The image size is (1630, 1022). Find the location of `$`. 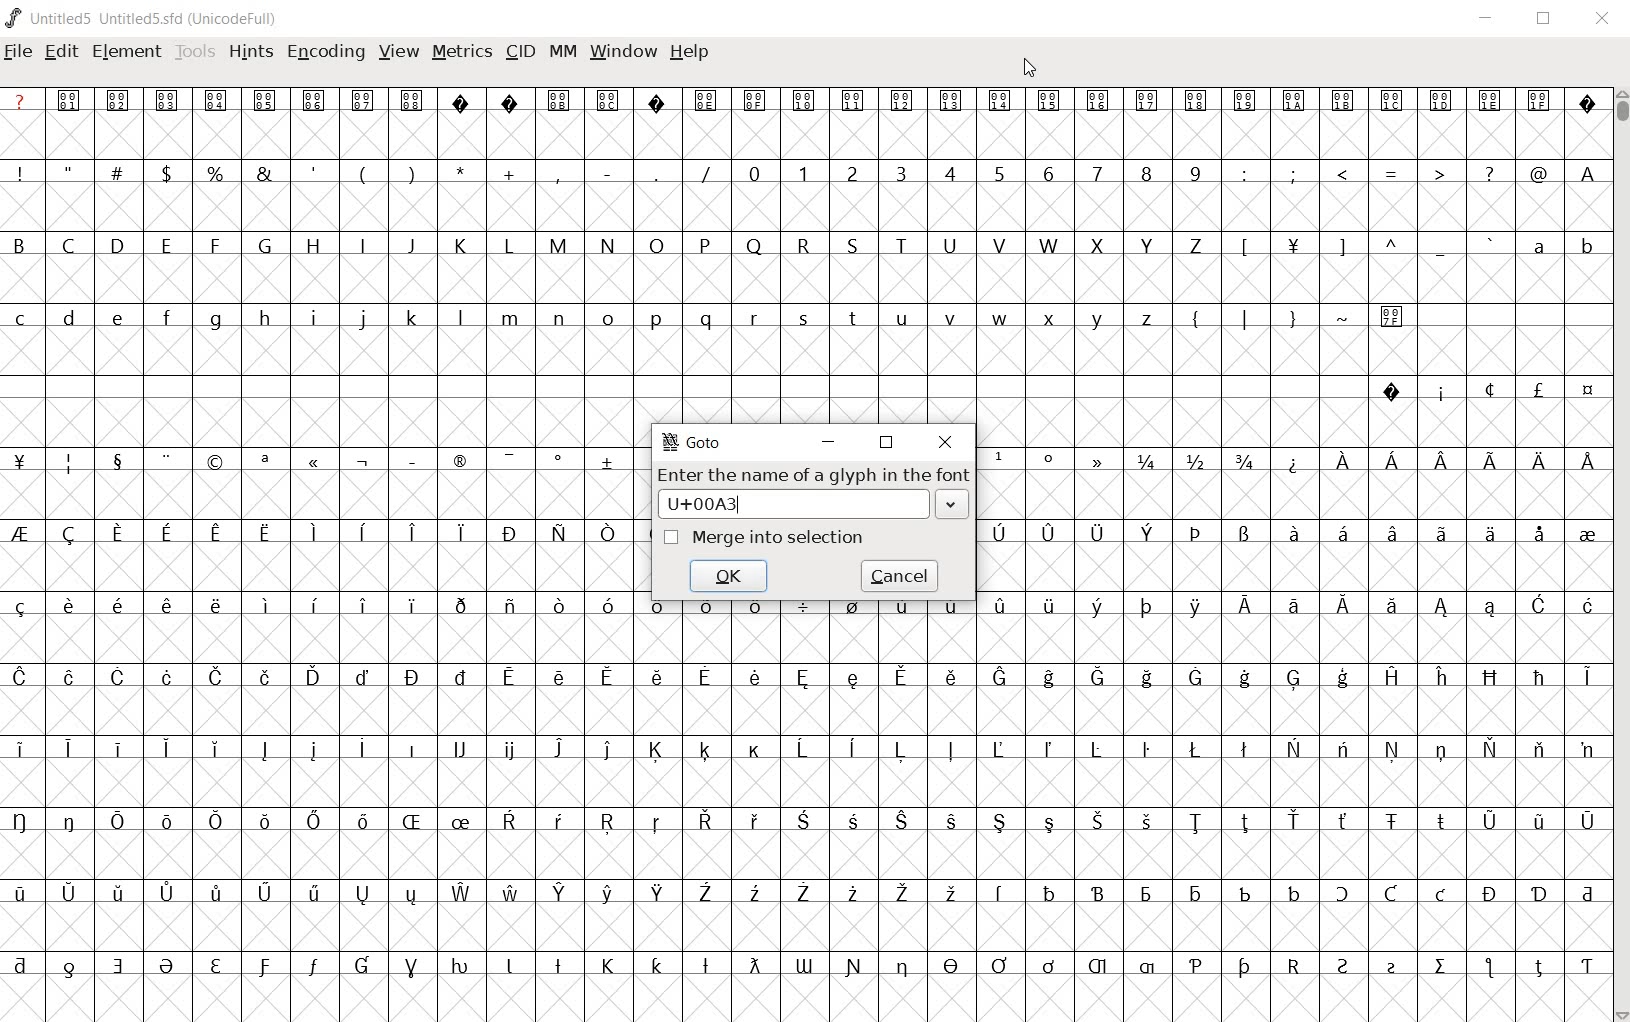

$ is located at coordinates (170, 173).